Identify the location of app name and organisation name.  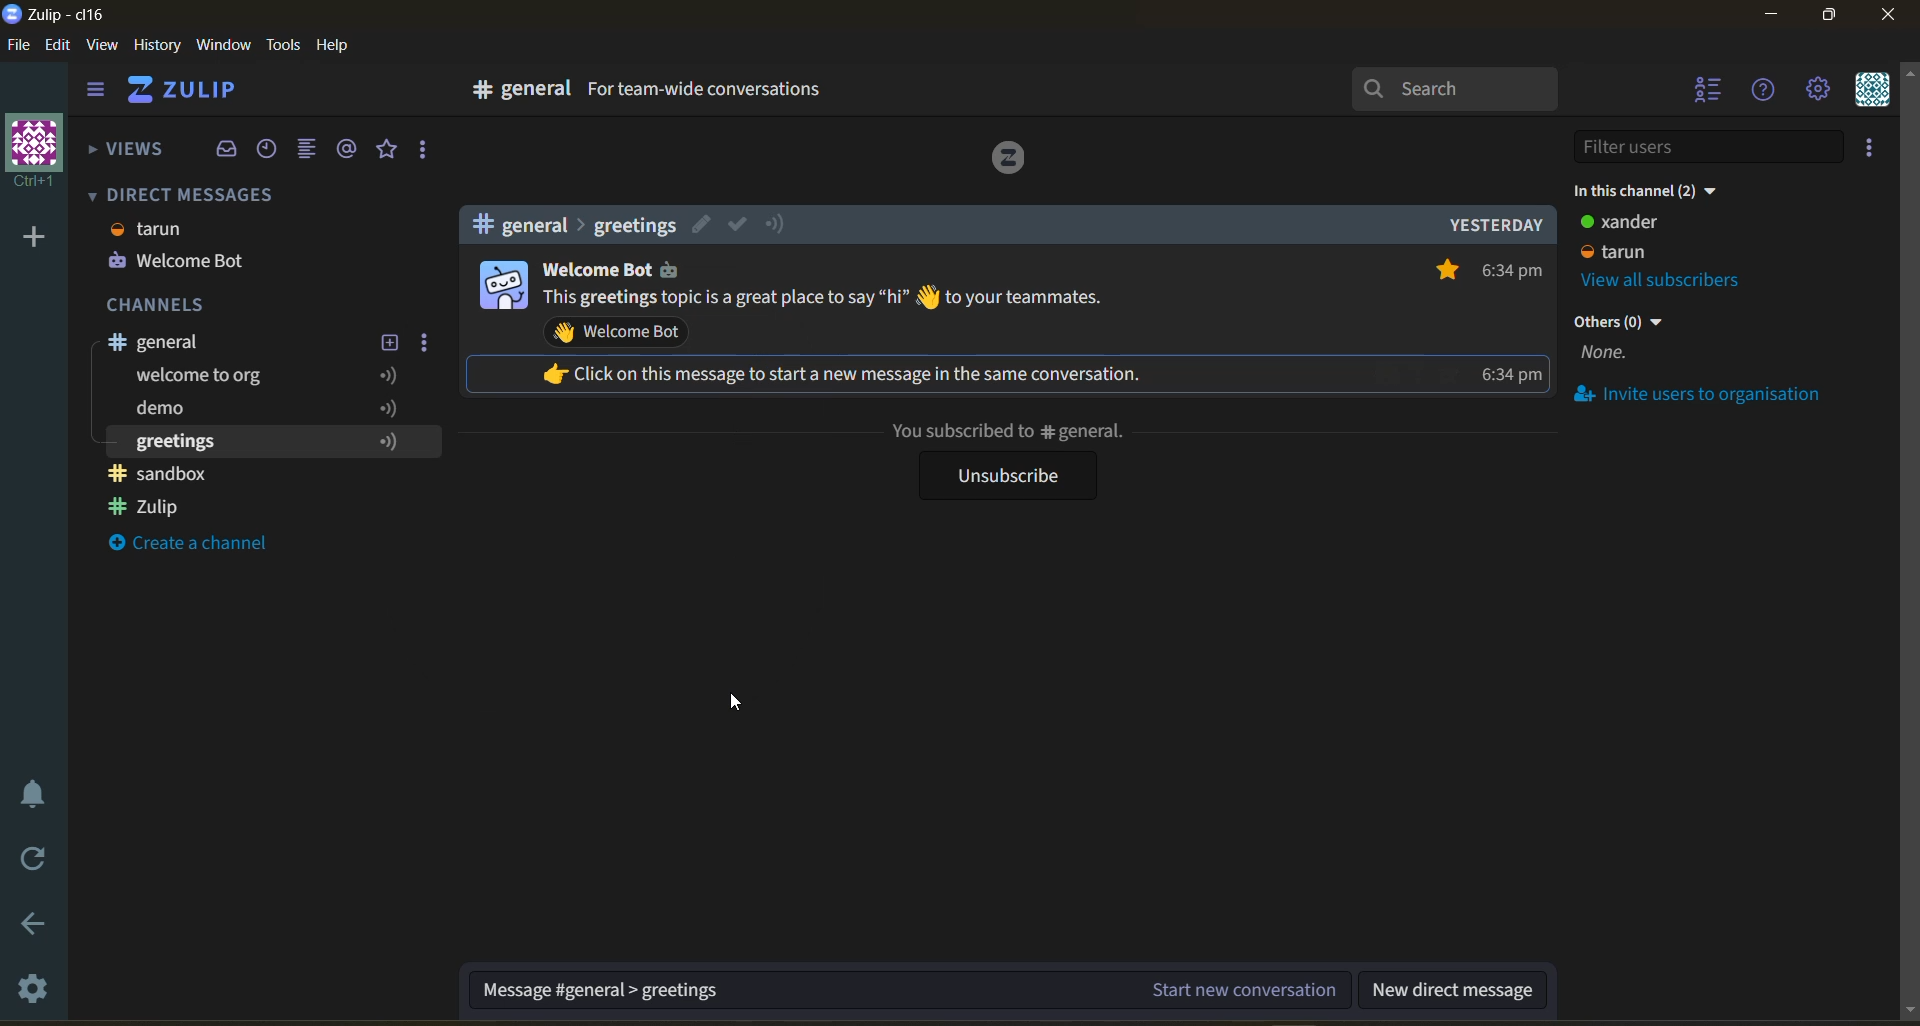
(62, 18).